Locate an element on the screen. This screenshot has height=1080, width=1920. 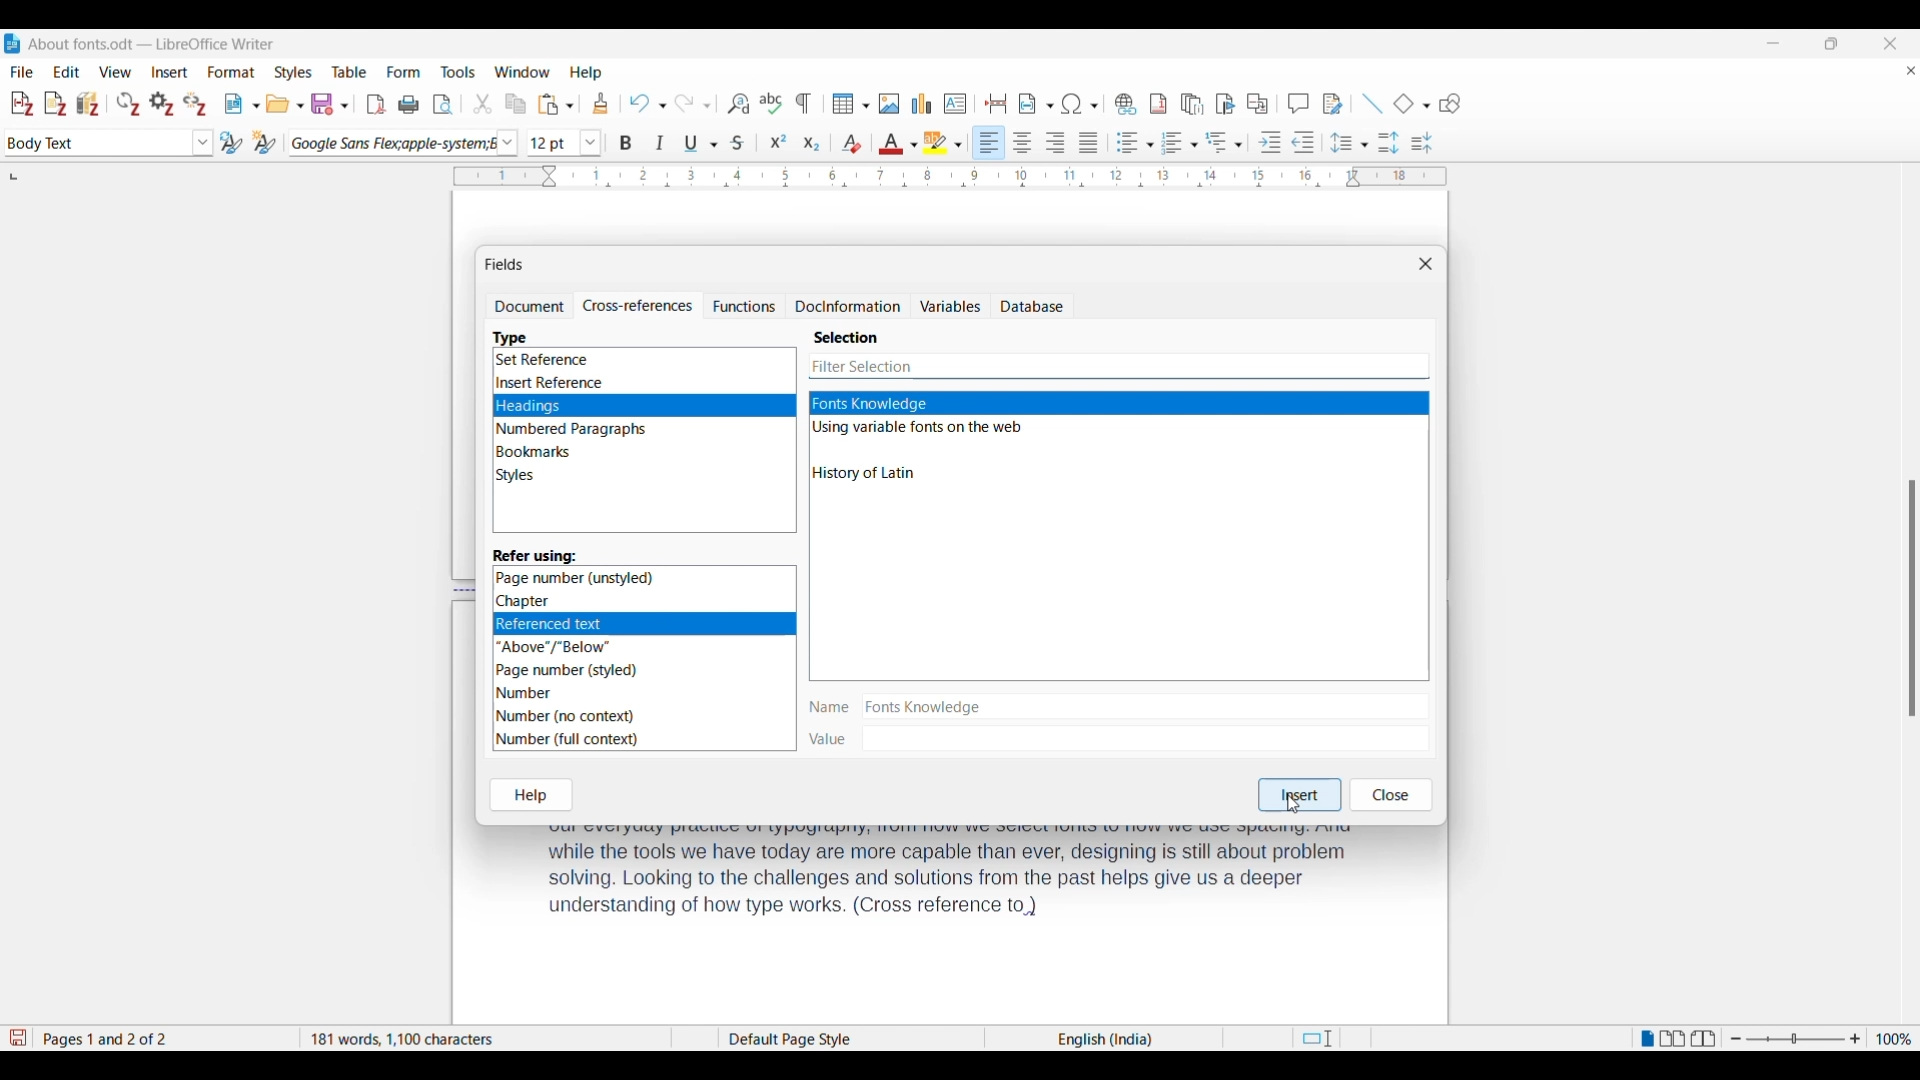
Save options is located at coordinates (330, 104).